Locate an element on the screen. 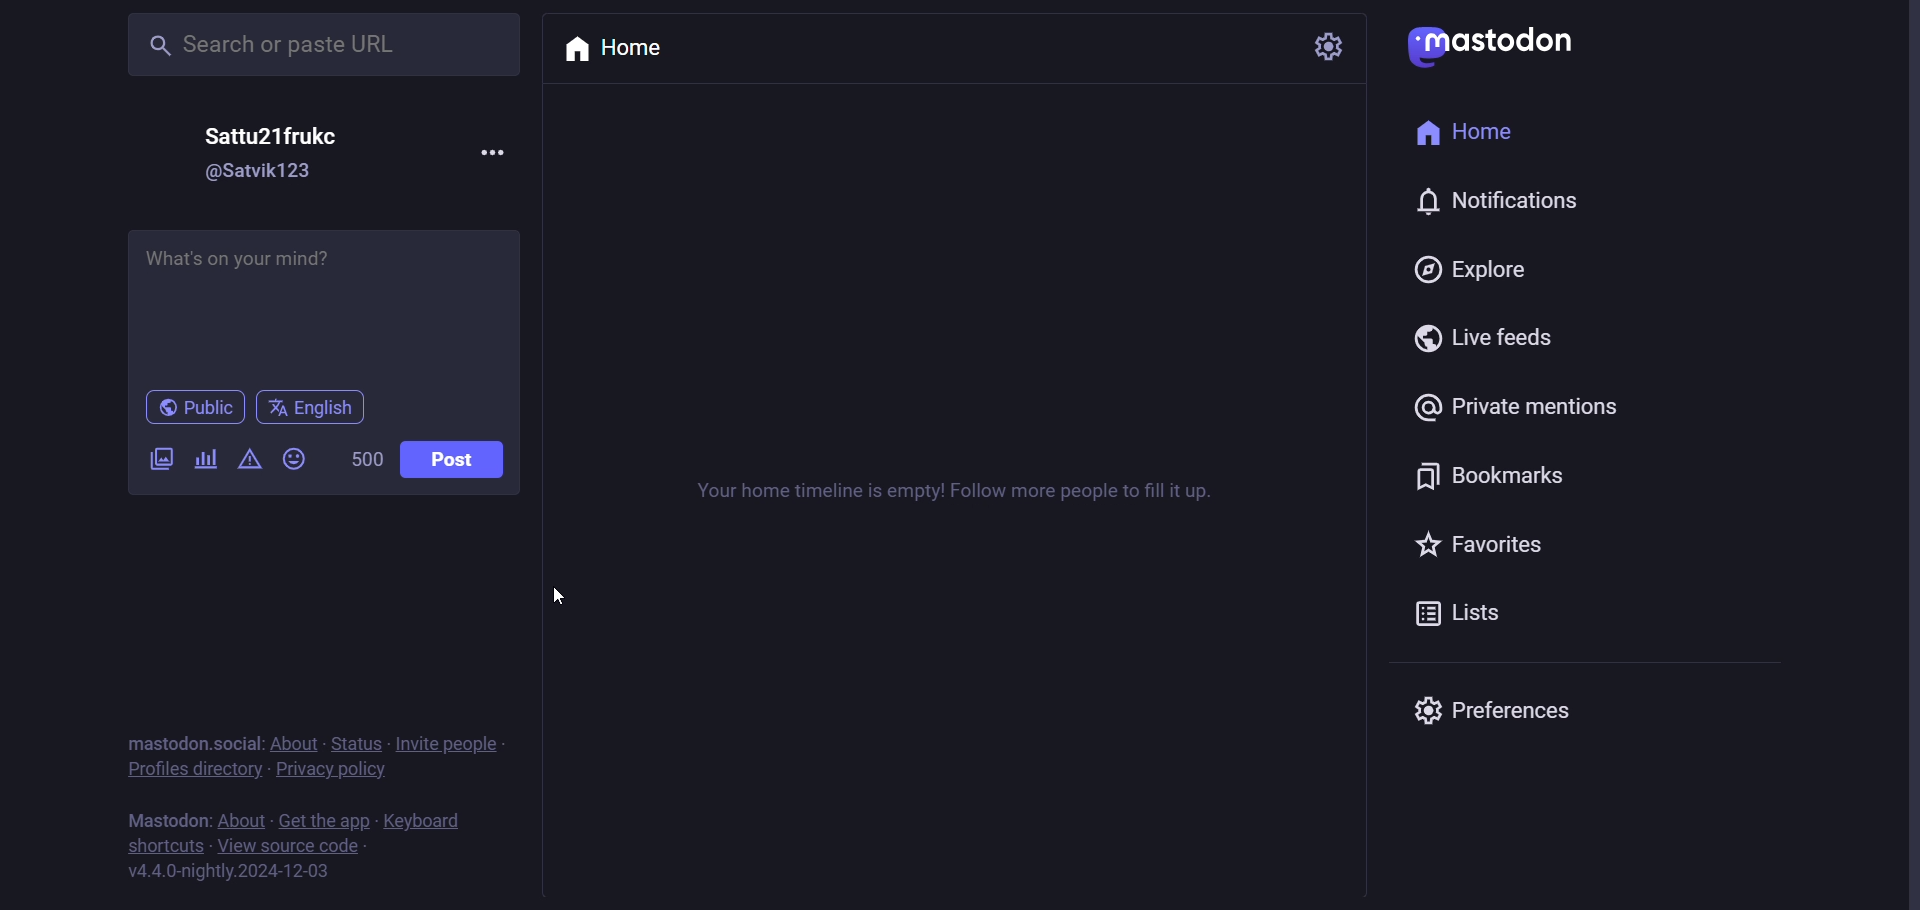 The height and width of the screenshot is (910, 1920). invite people is located at coordinates (452, 743).